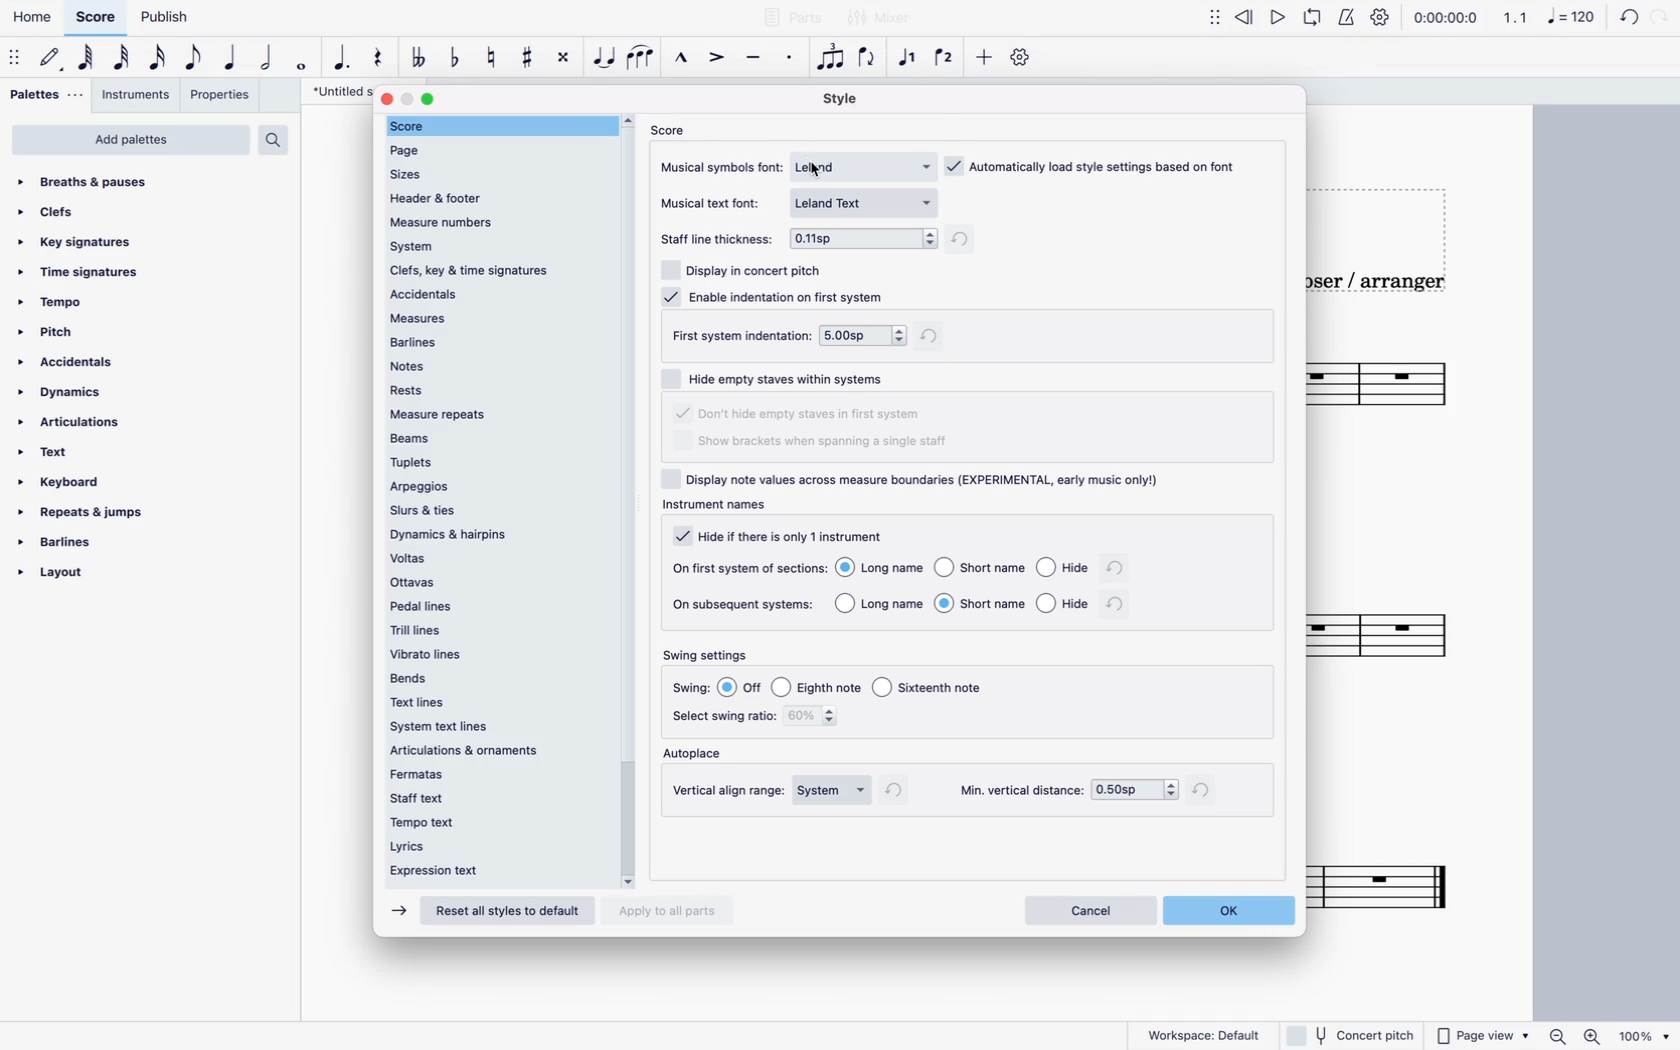 Image resolution: width=1680 pixels, height=1050 pixels. What do you see at coordinates (712, 656) in the screenshot?
I see `swing settings` at bounding box center [712, 656].